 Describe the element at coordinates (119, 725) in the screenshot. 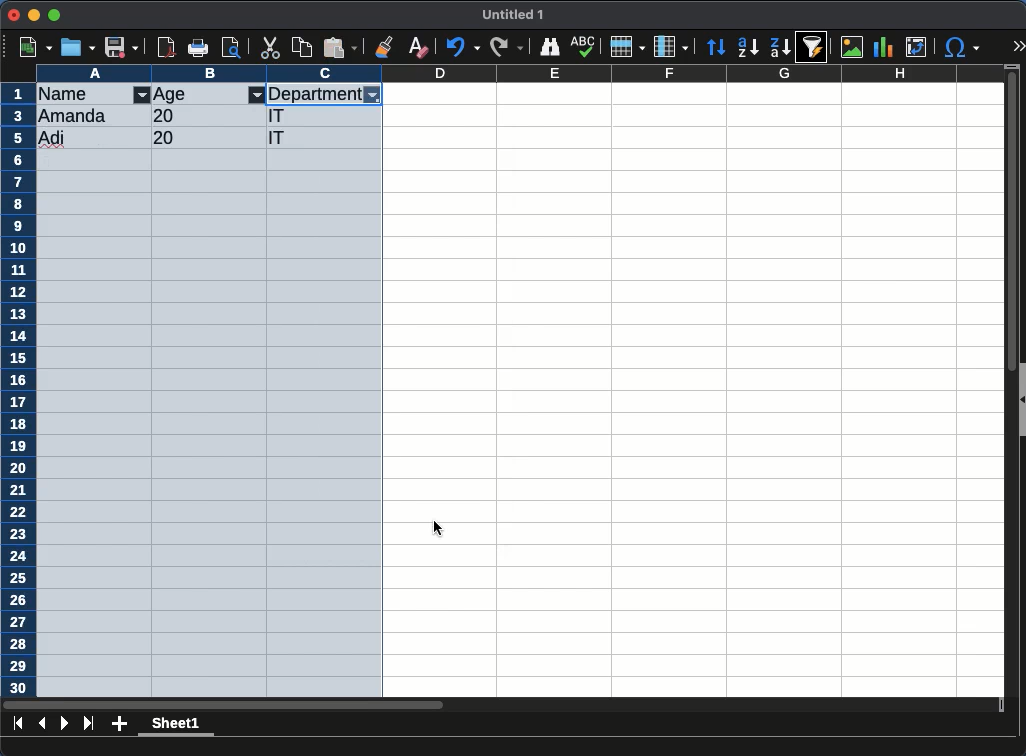

I see `add` at that location.